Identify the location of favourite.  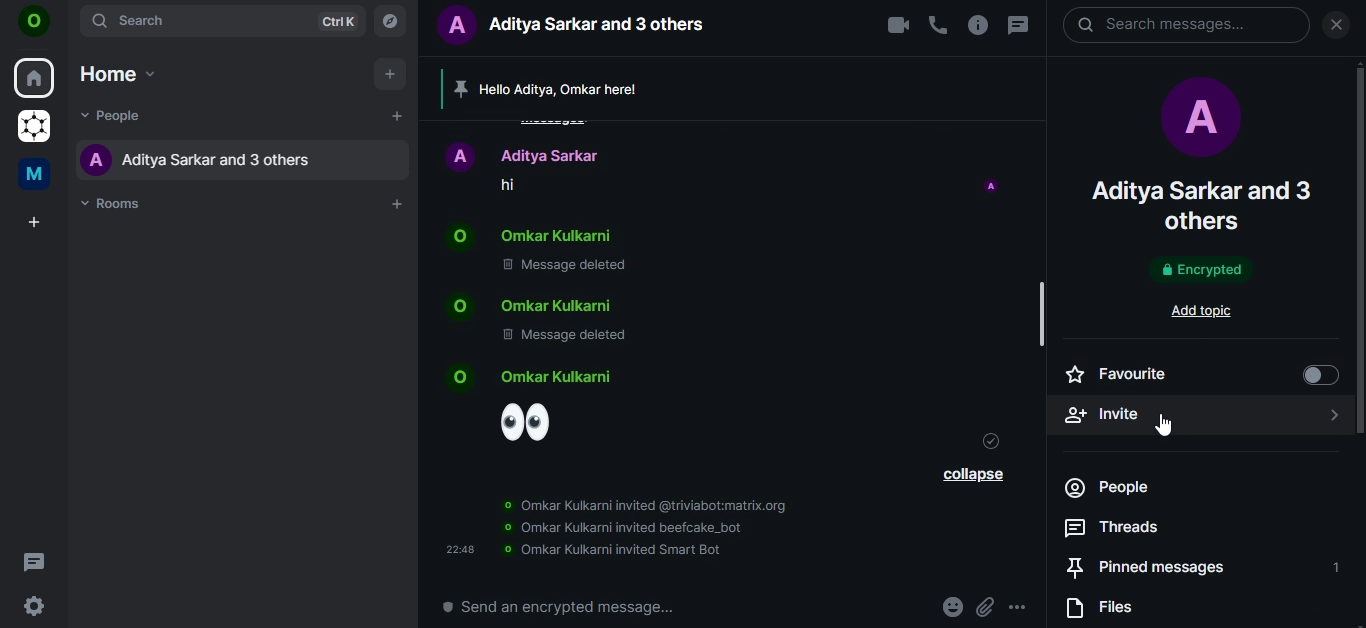
(1198, 374).